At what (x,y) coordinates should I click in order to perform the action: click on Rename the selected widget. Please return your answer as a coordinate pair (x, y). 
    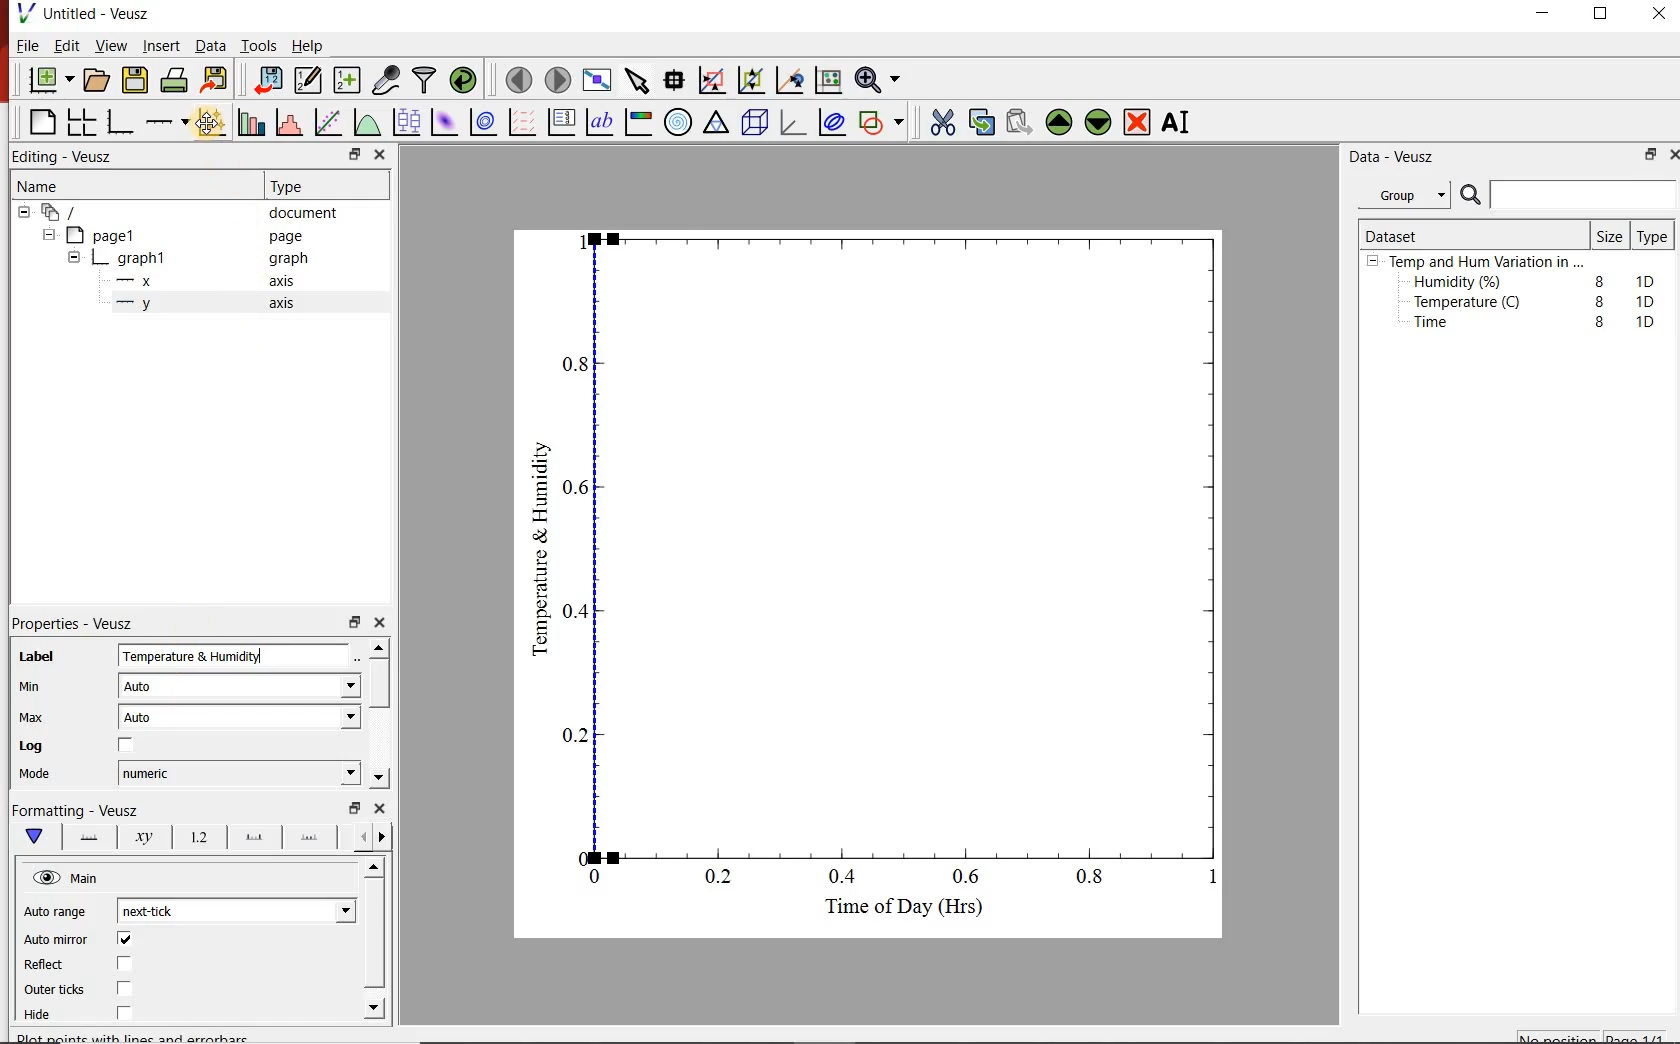
    Looking at the image, I should click on (1180, 122).